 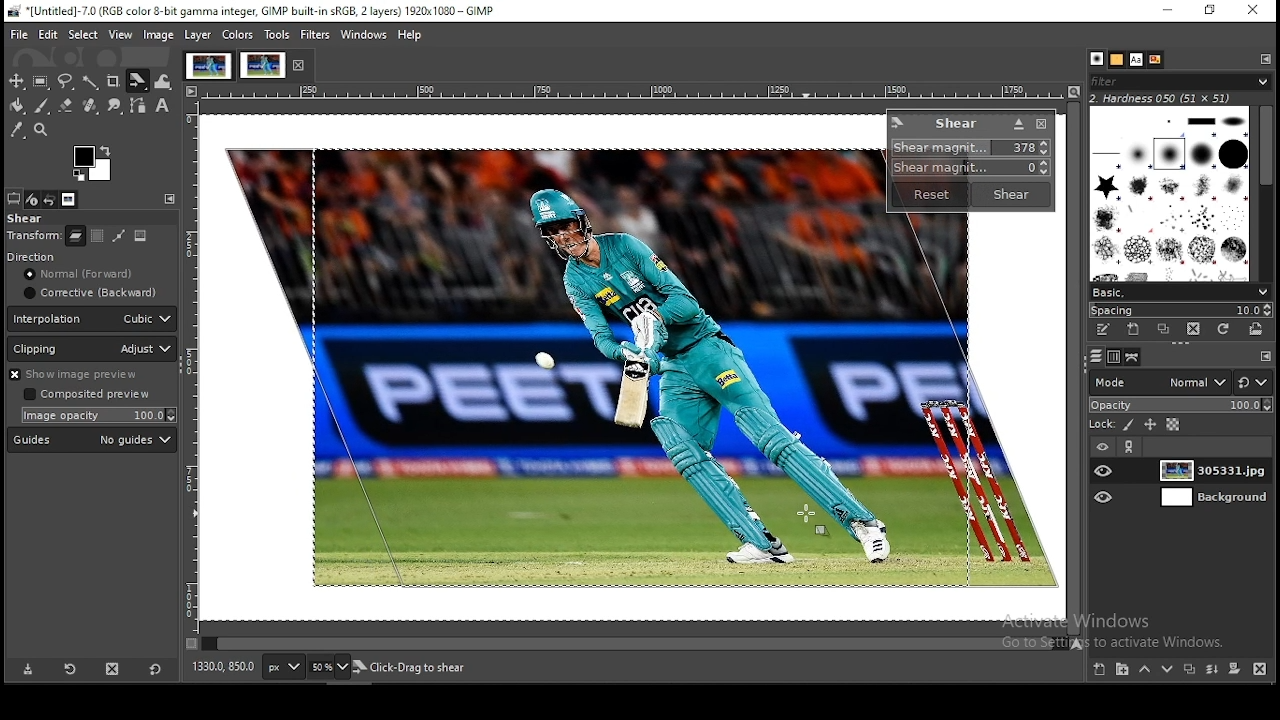 I want to click on configure this tab, so click(x=1267, y=59).